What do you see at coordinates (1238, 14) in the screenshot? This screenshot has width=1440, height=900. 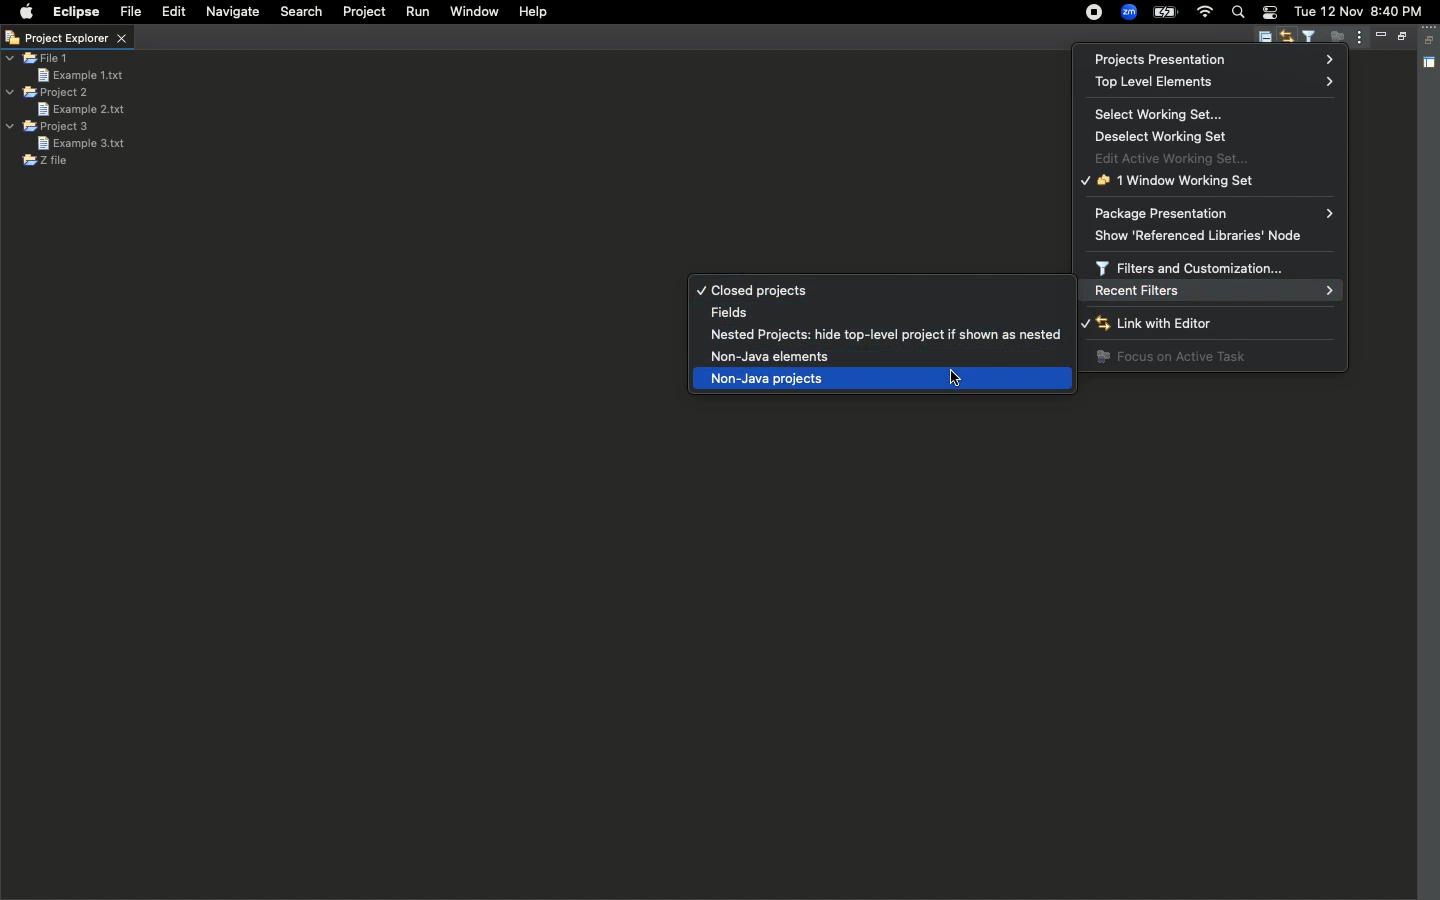 I see `Search` at bounding box center [1238, 14].